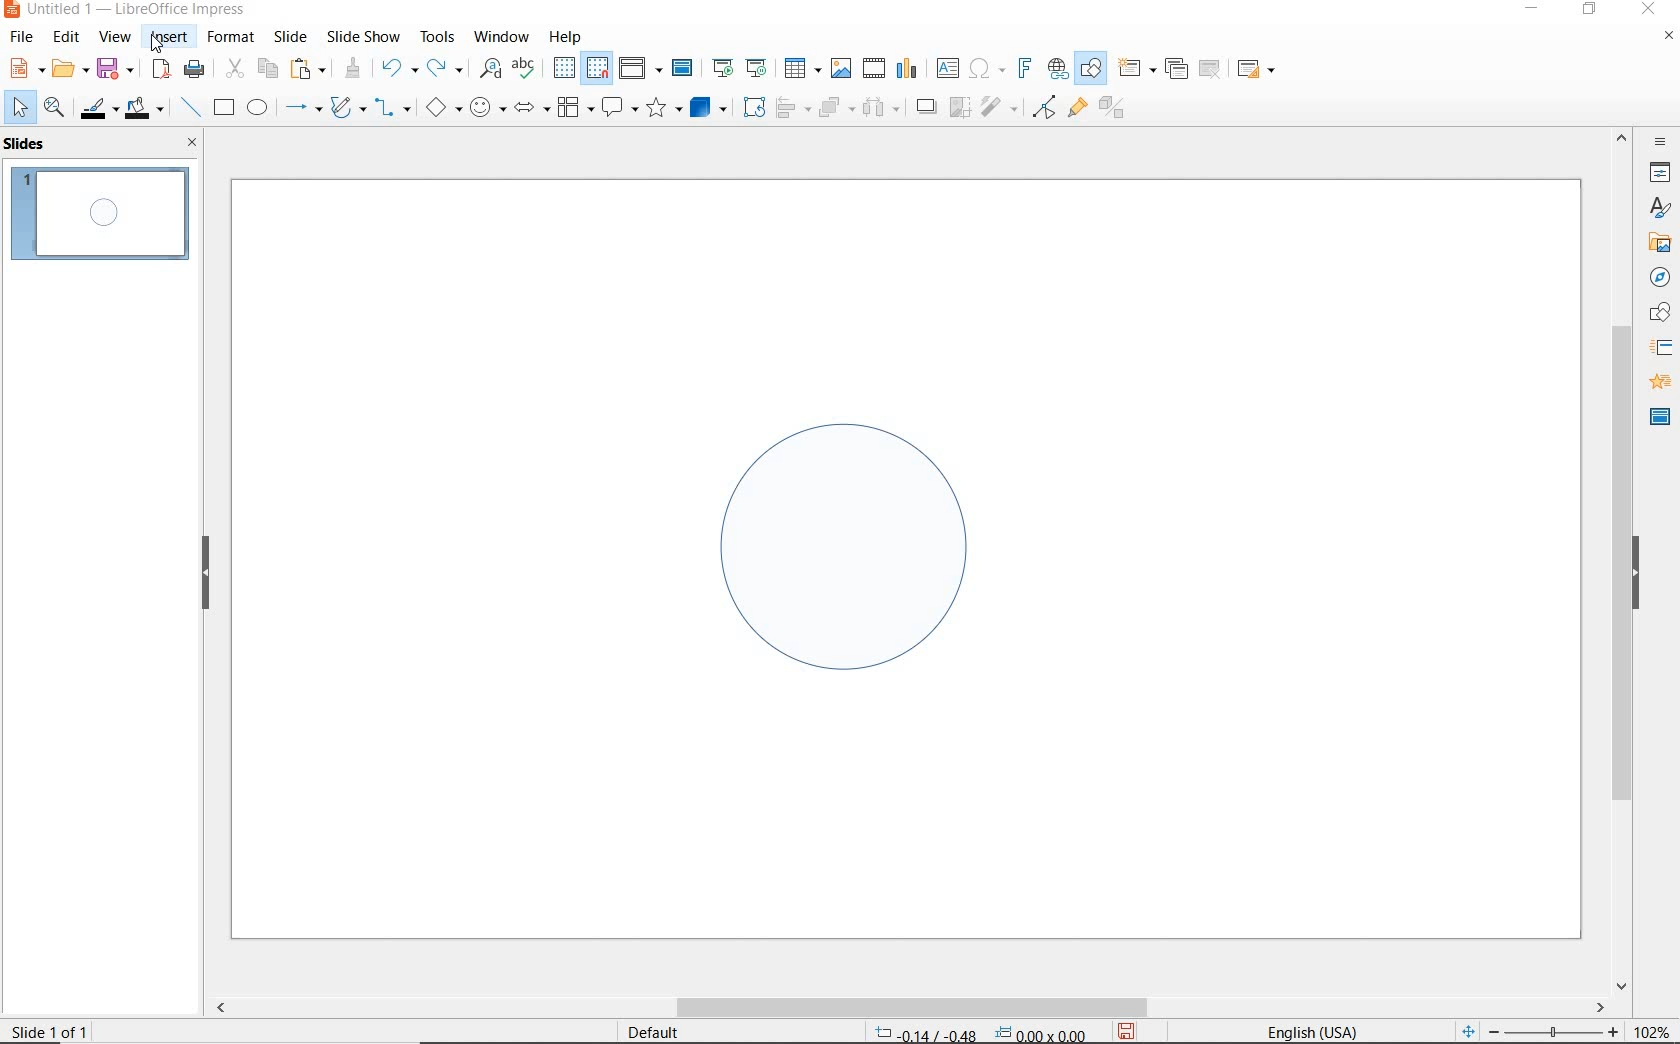 This screenshot has width=1680, height=1044. What do you see at coordinates (959, 105) in the screenshot?
I see `crop image` at bounding box center [959, 105].